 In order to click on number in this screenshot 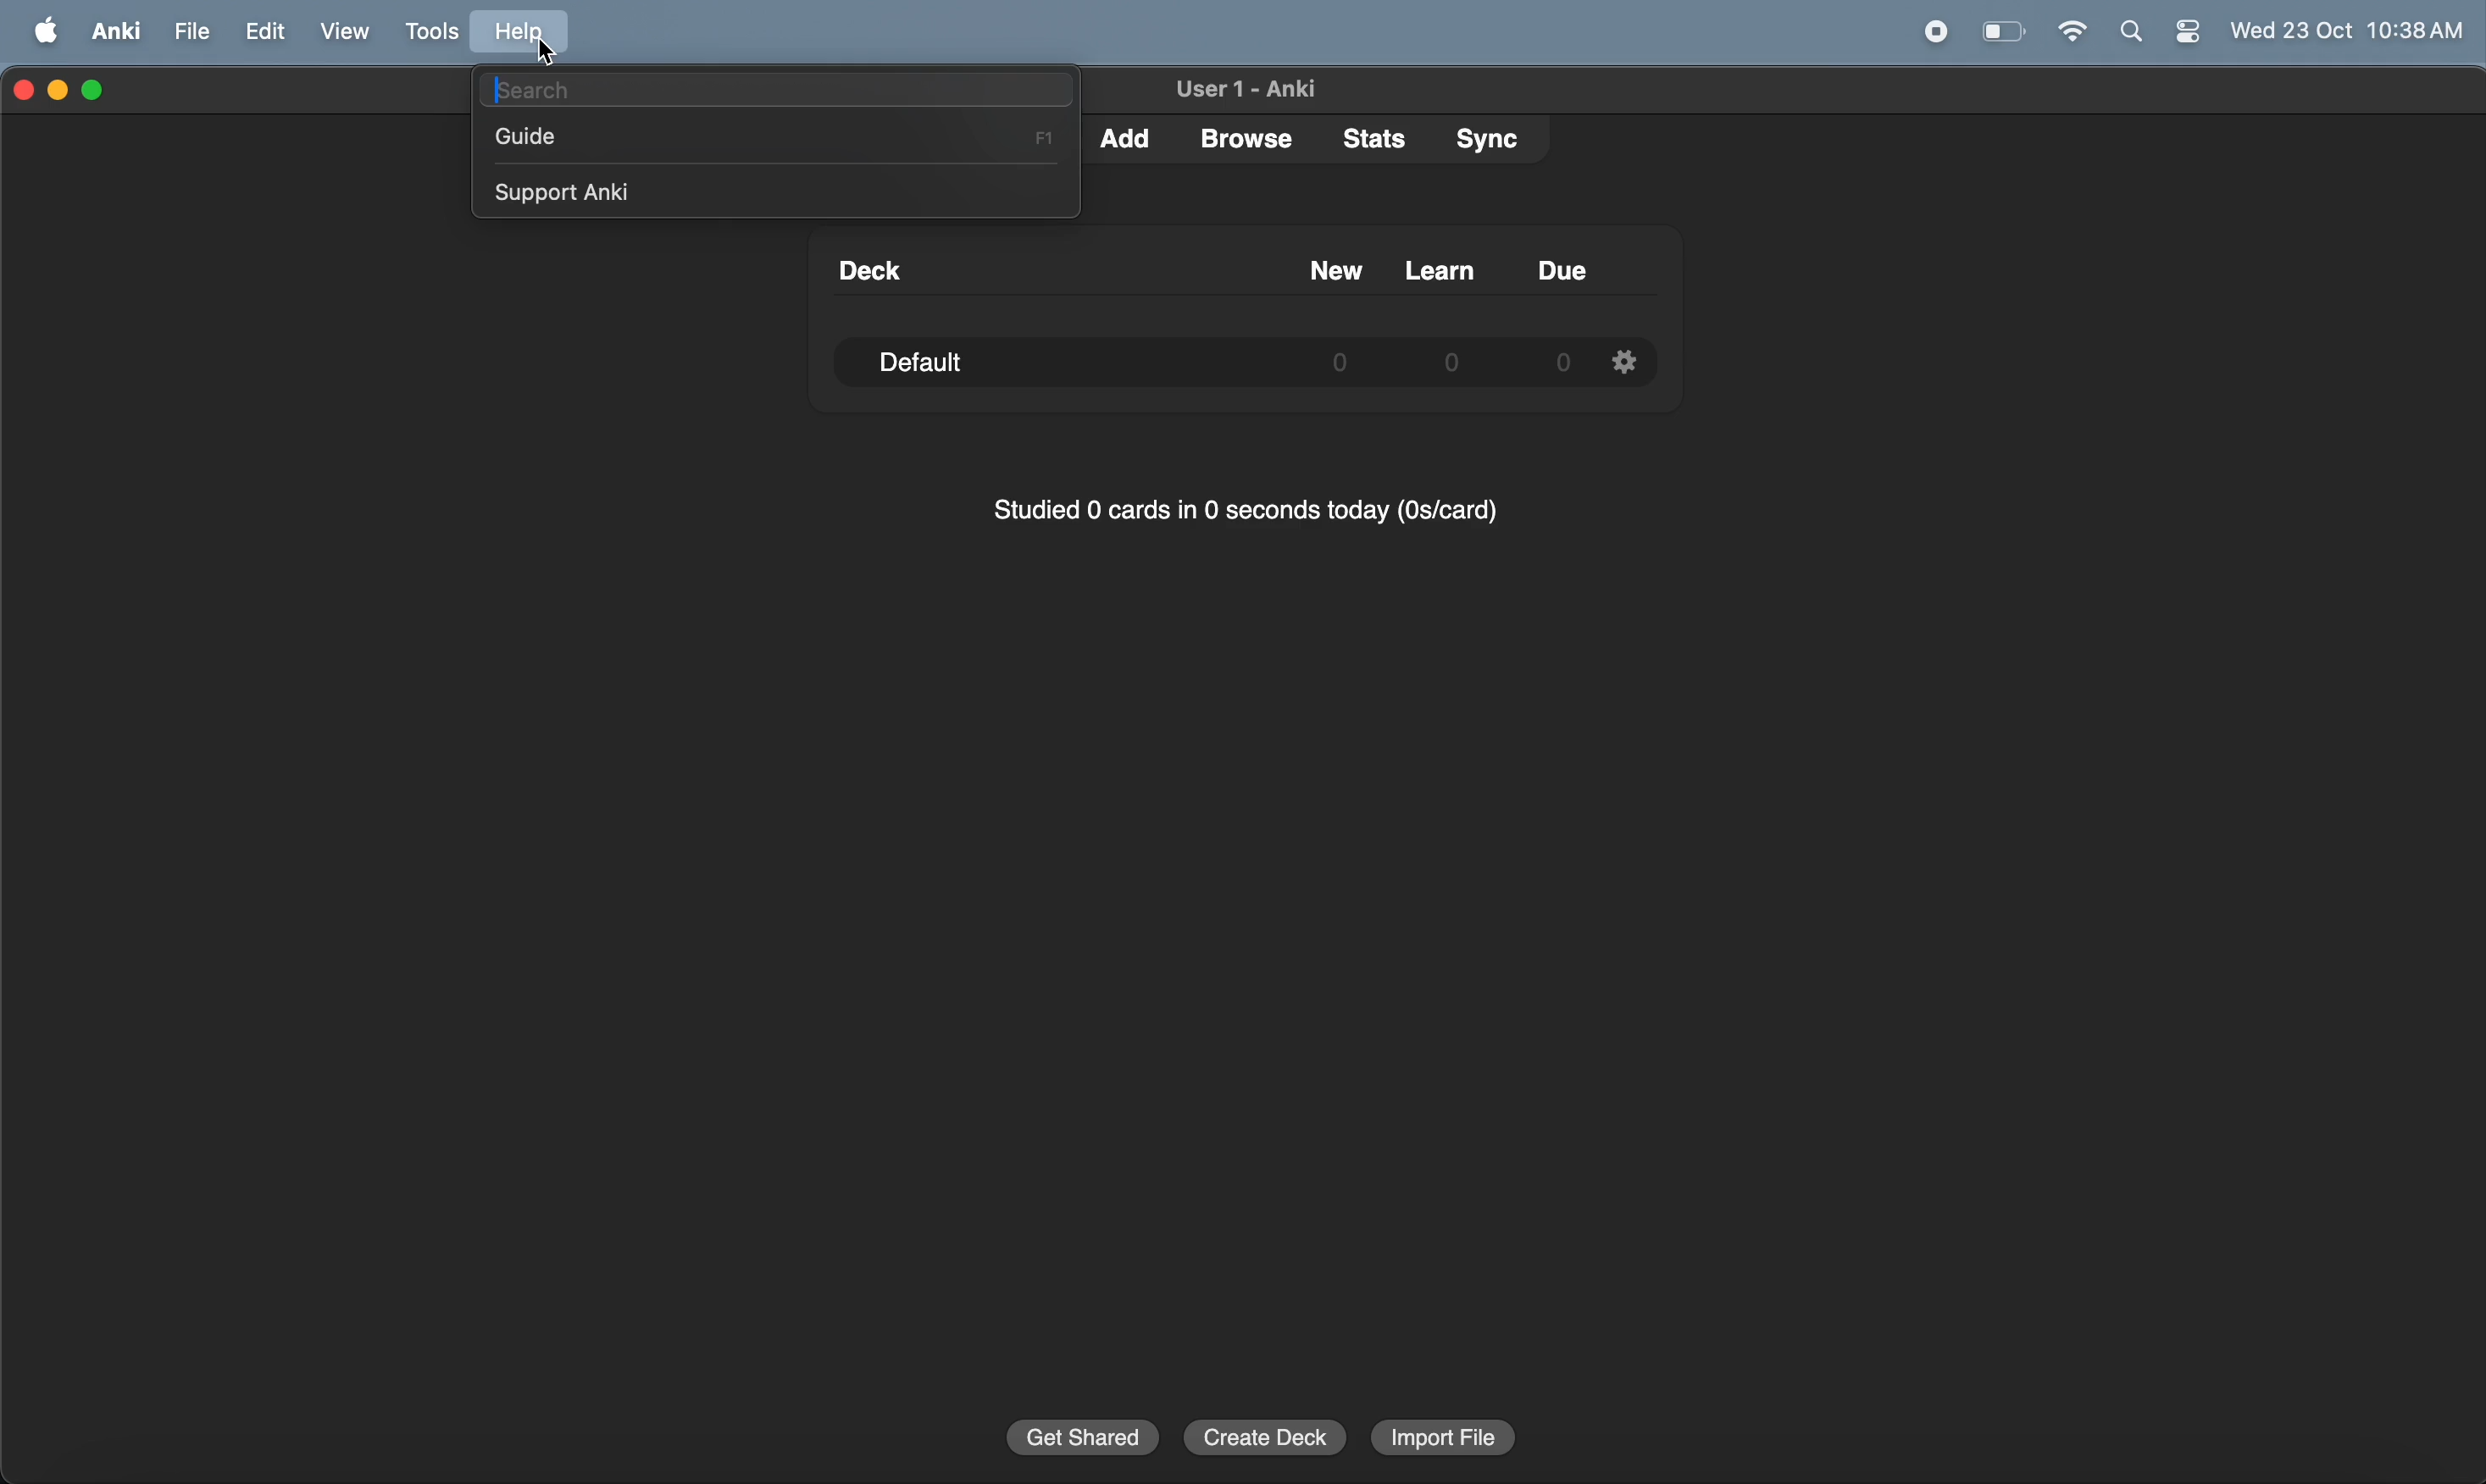, I will do `click(1559, 364)`.